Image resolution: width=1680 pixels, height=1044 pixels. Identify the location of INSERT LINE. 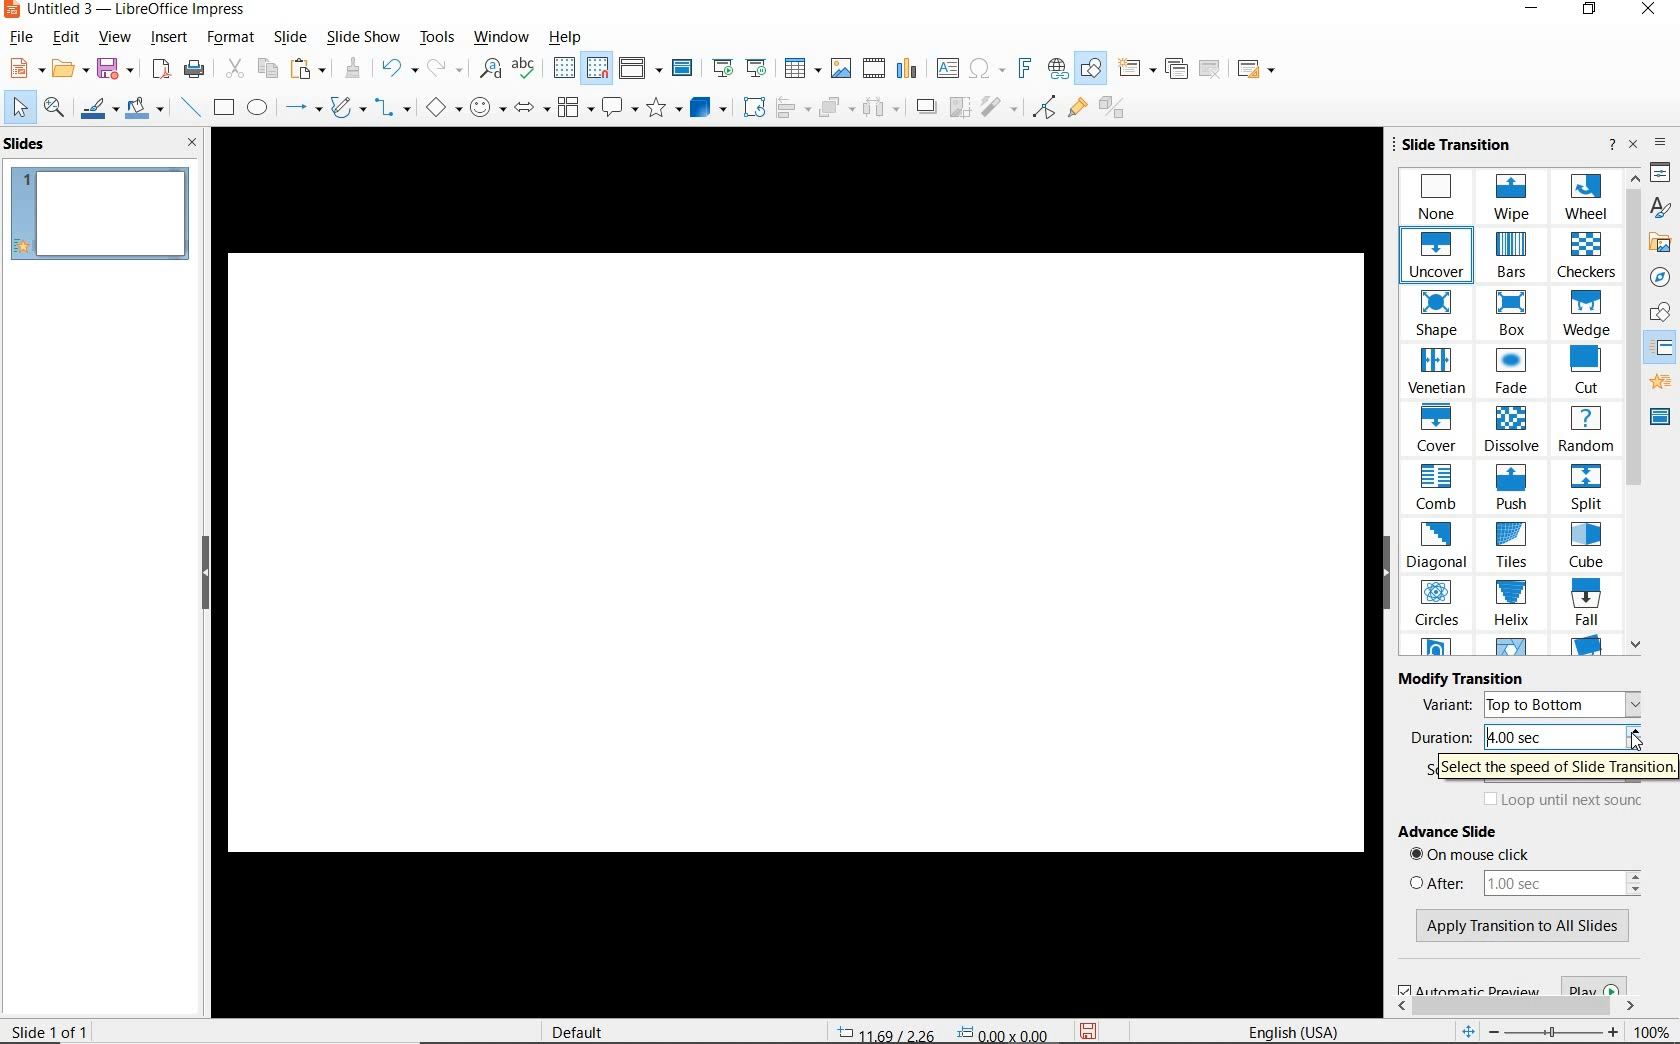
(192, 108).